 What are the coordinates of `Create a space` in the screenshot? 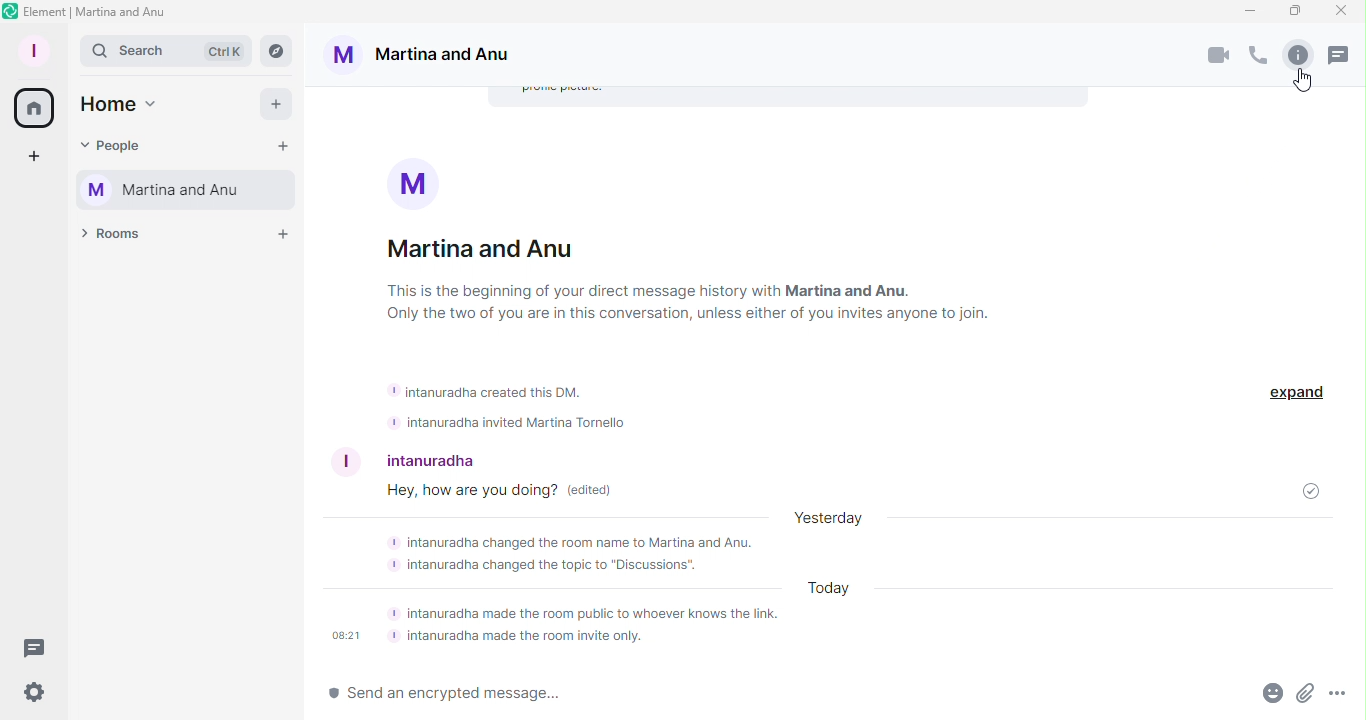 It's located at (29, 157).